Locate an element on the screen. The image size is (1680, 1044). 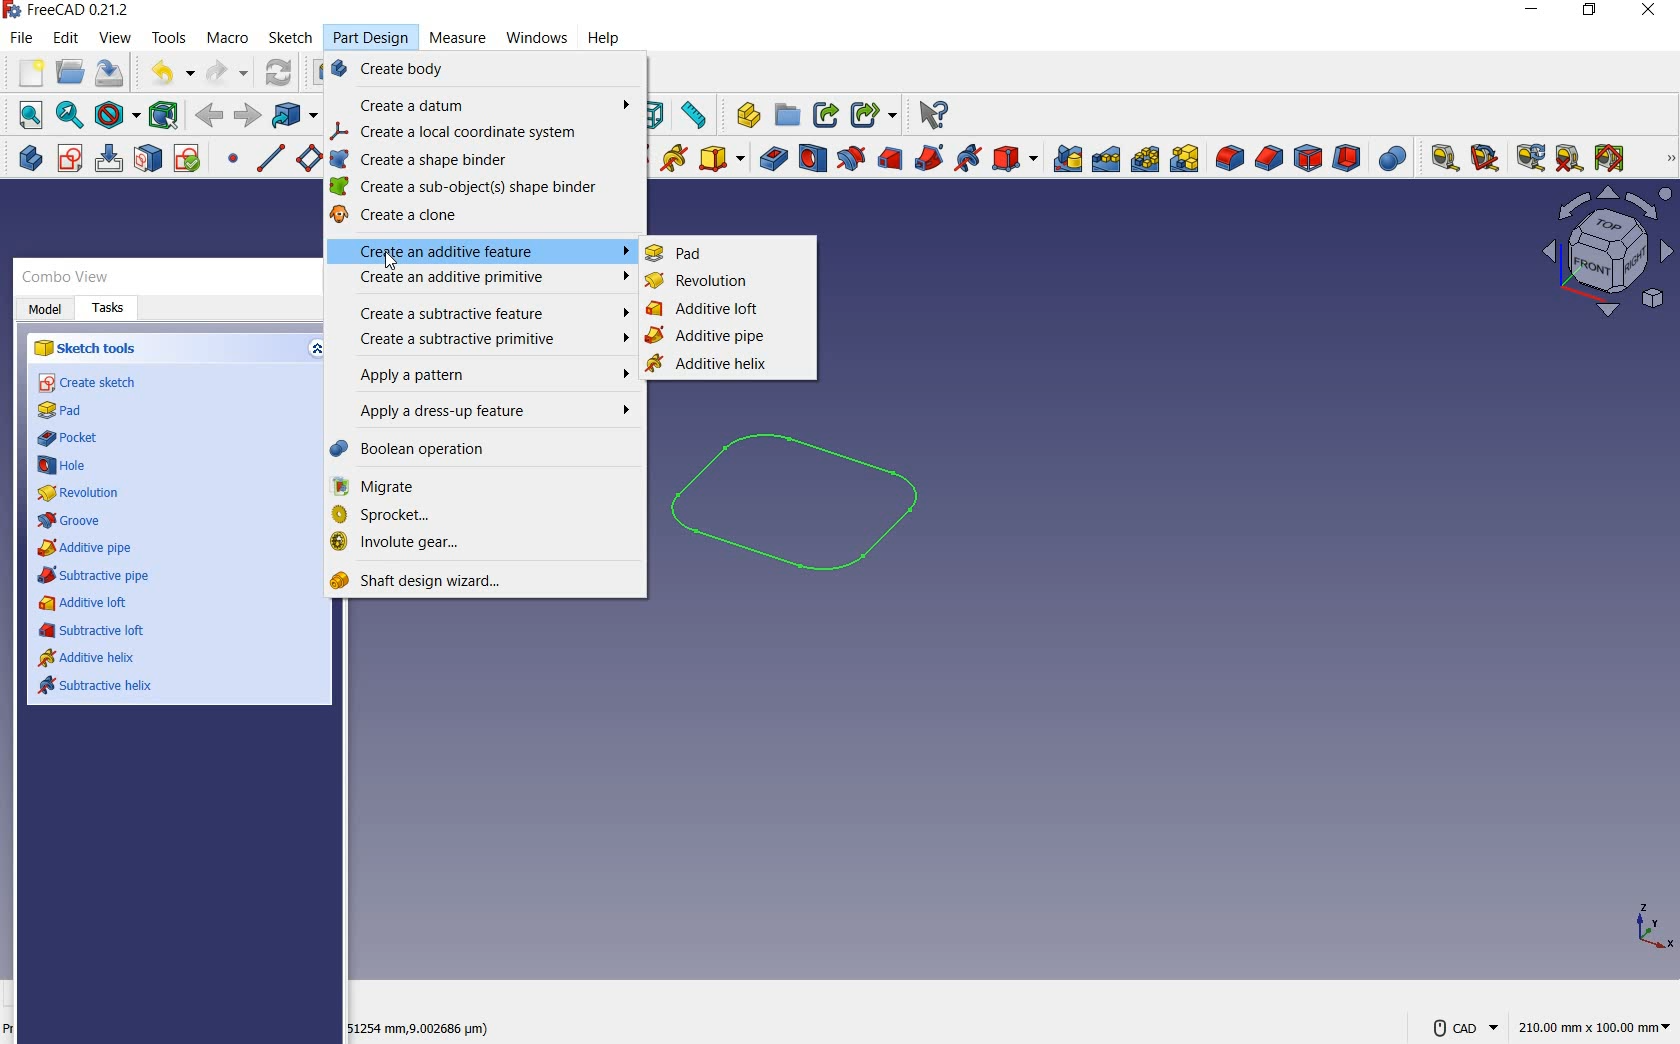
groove is located at coordinates (850, 157).